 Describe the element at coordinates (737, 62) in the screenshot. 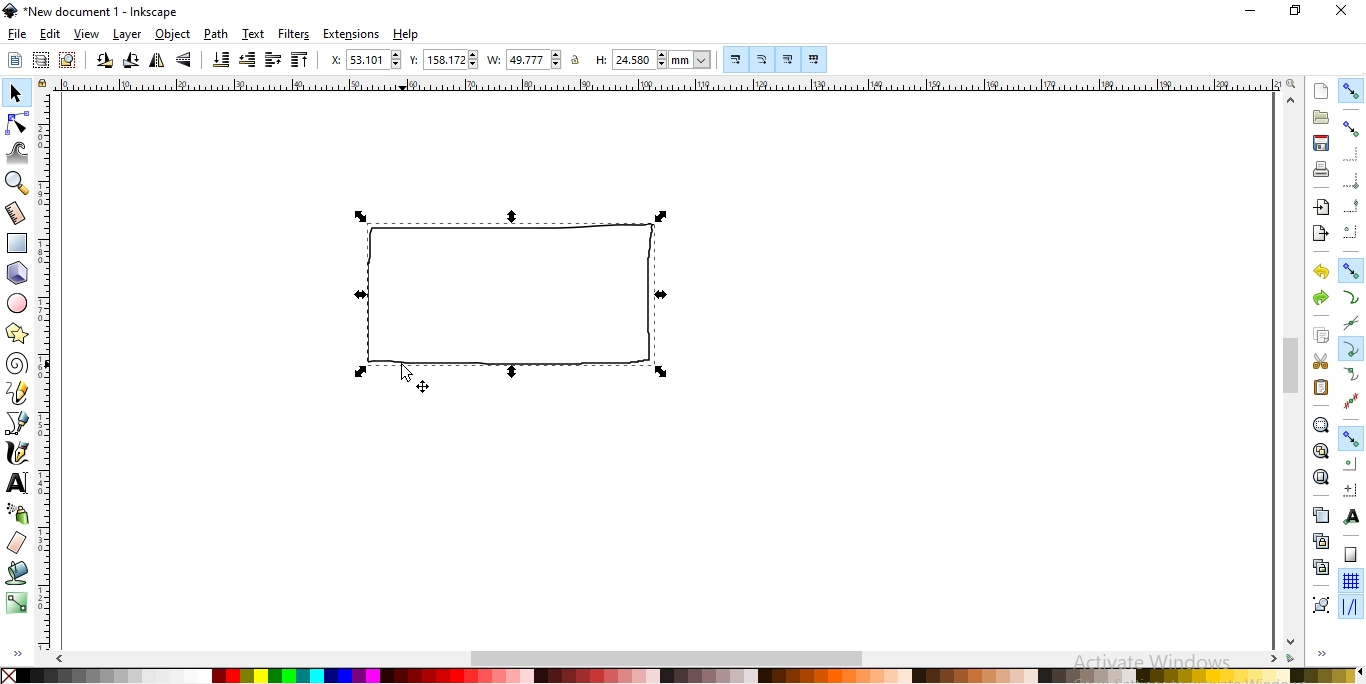

I see `` at that location.